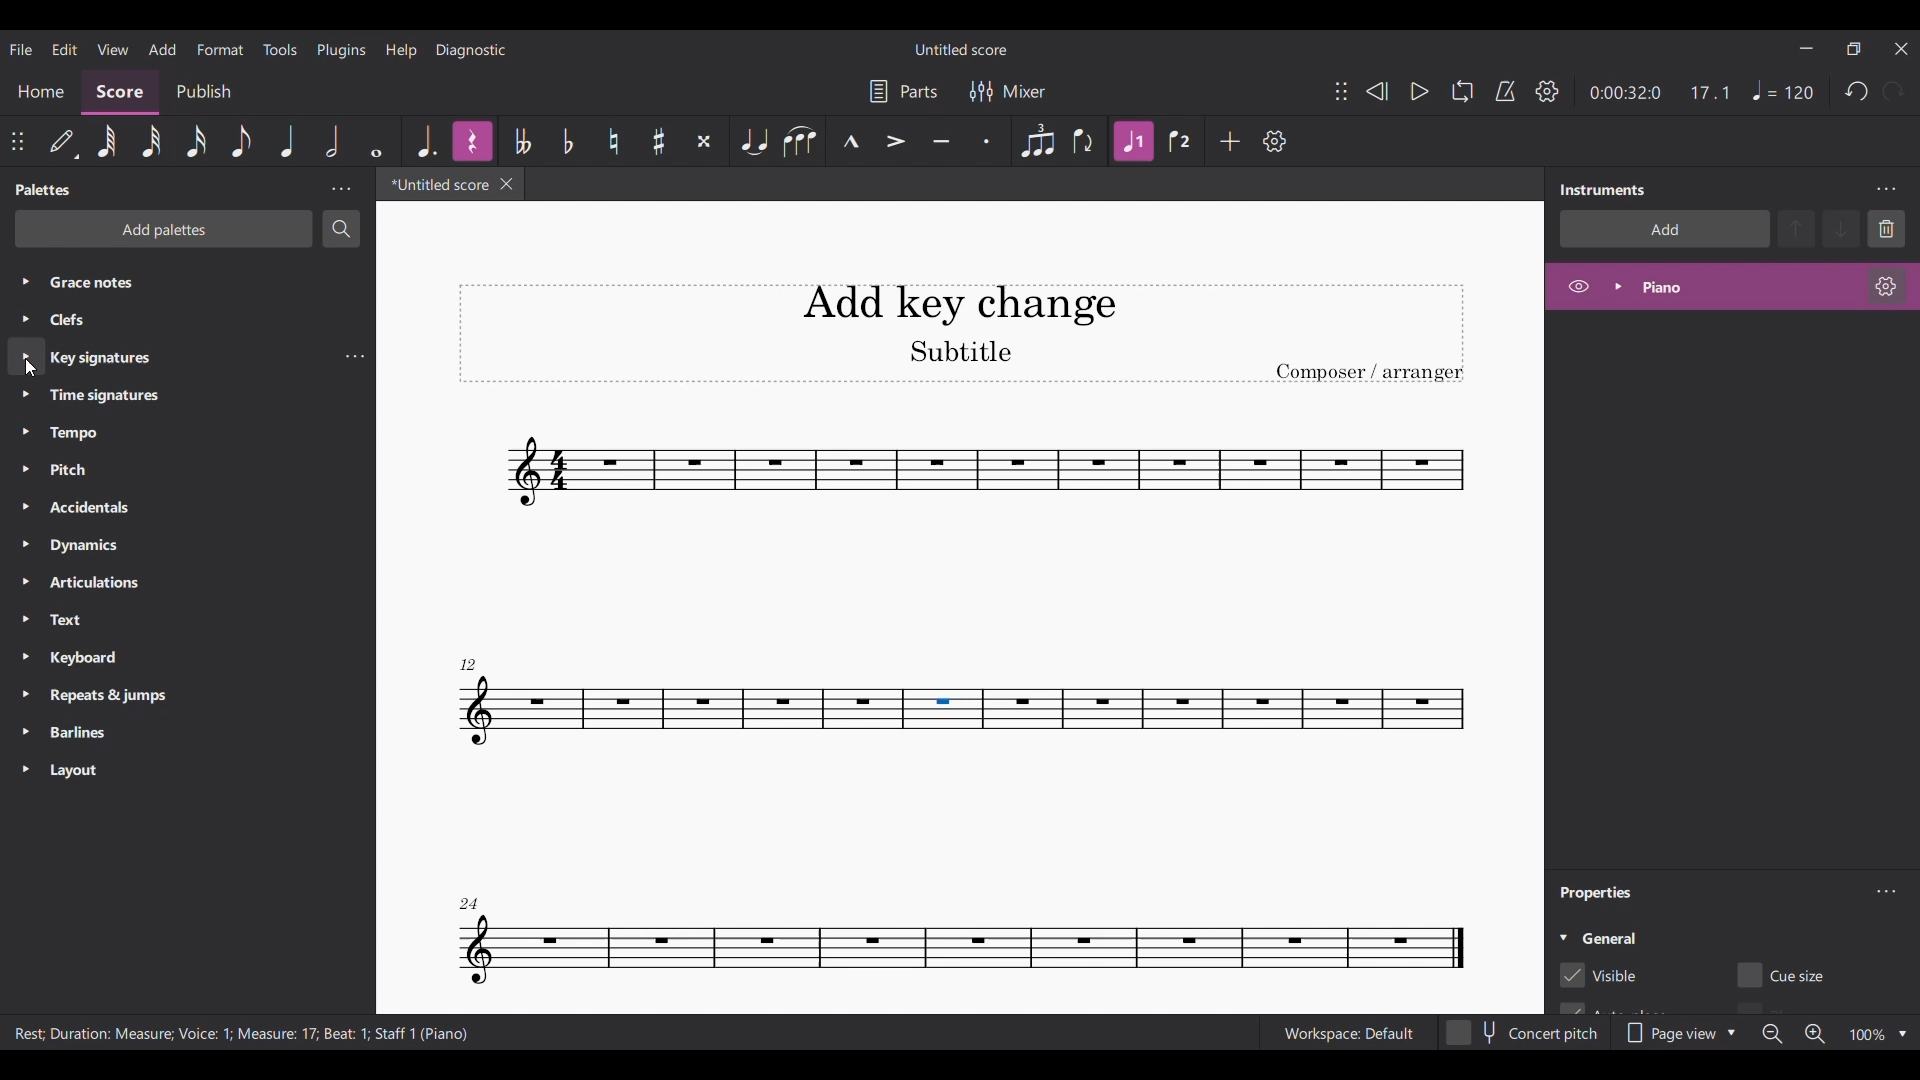  What do you see at coordinates (1902, 1035) in the screenshot?
I see `Zoom factor options` at bounding box center [1902, 1035].